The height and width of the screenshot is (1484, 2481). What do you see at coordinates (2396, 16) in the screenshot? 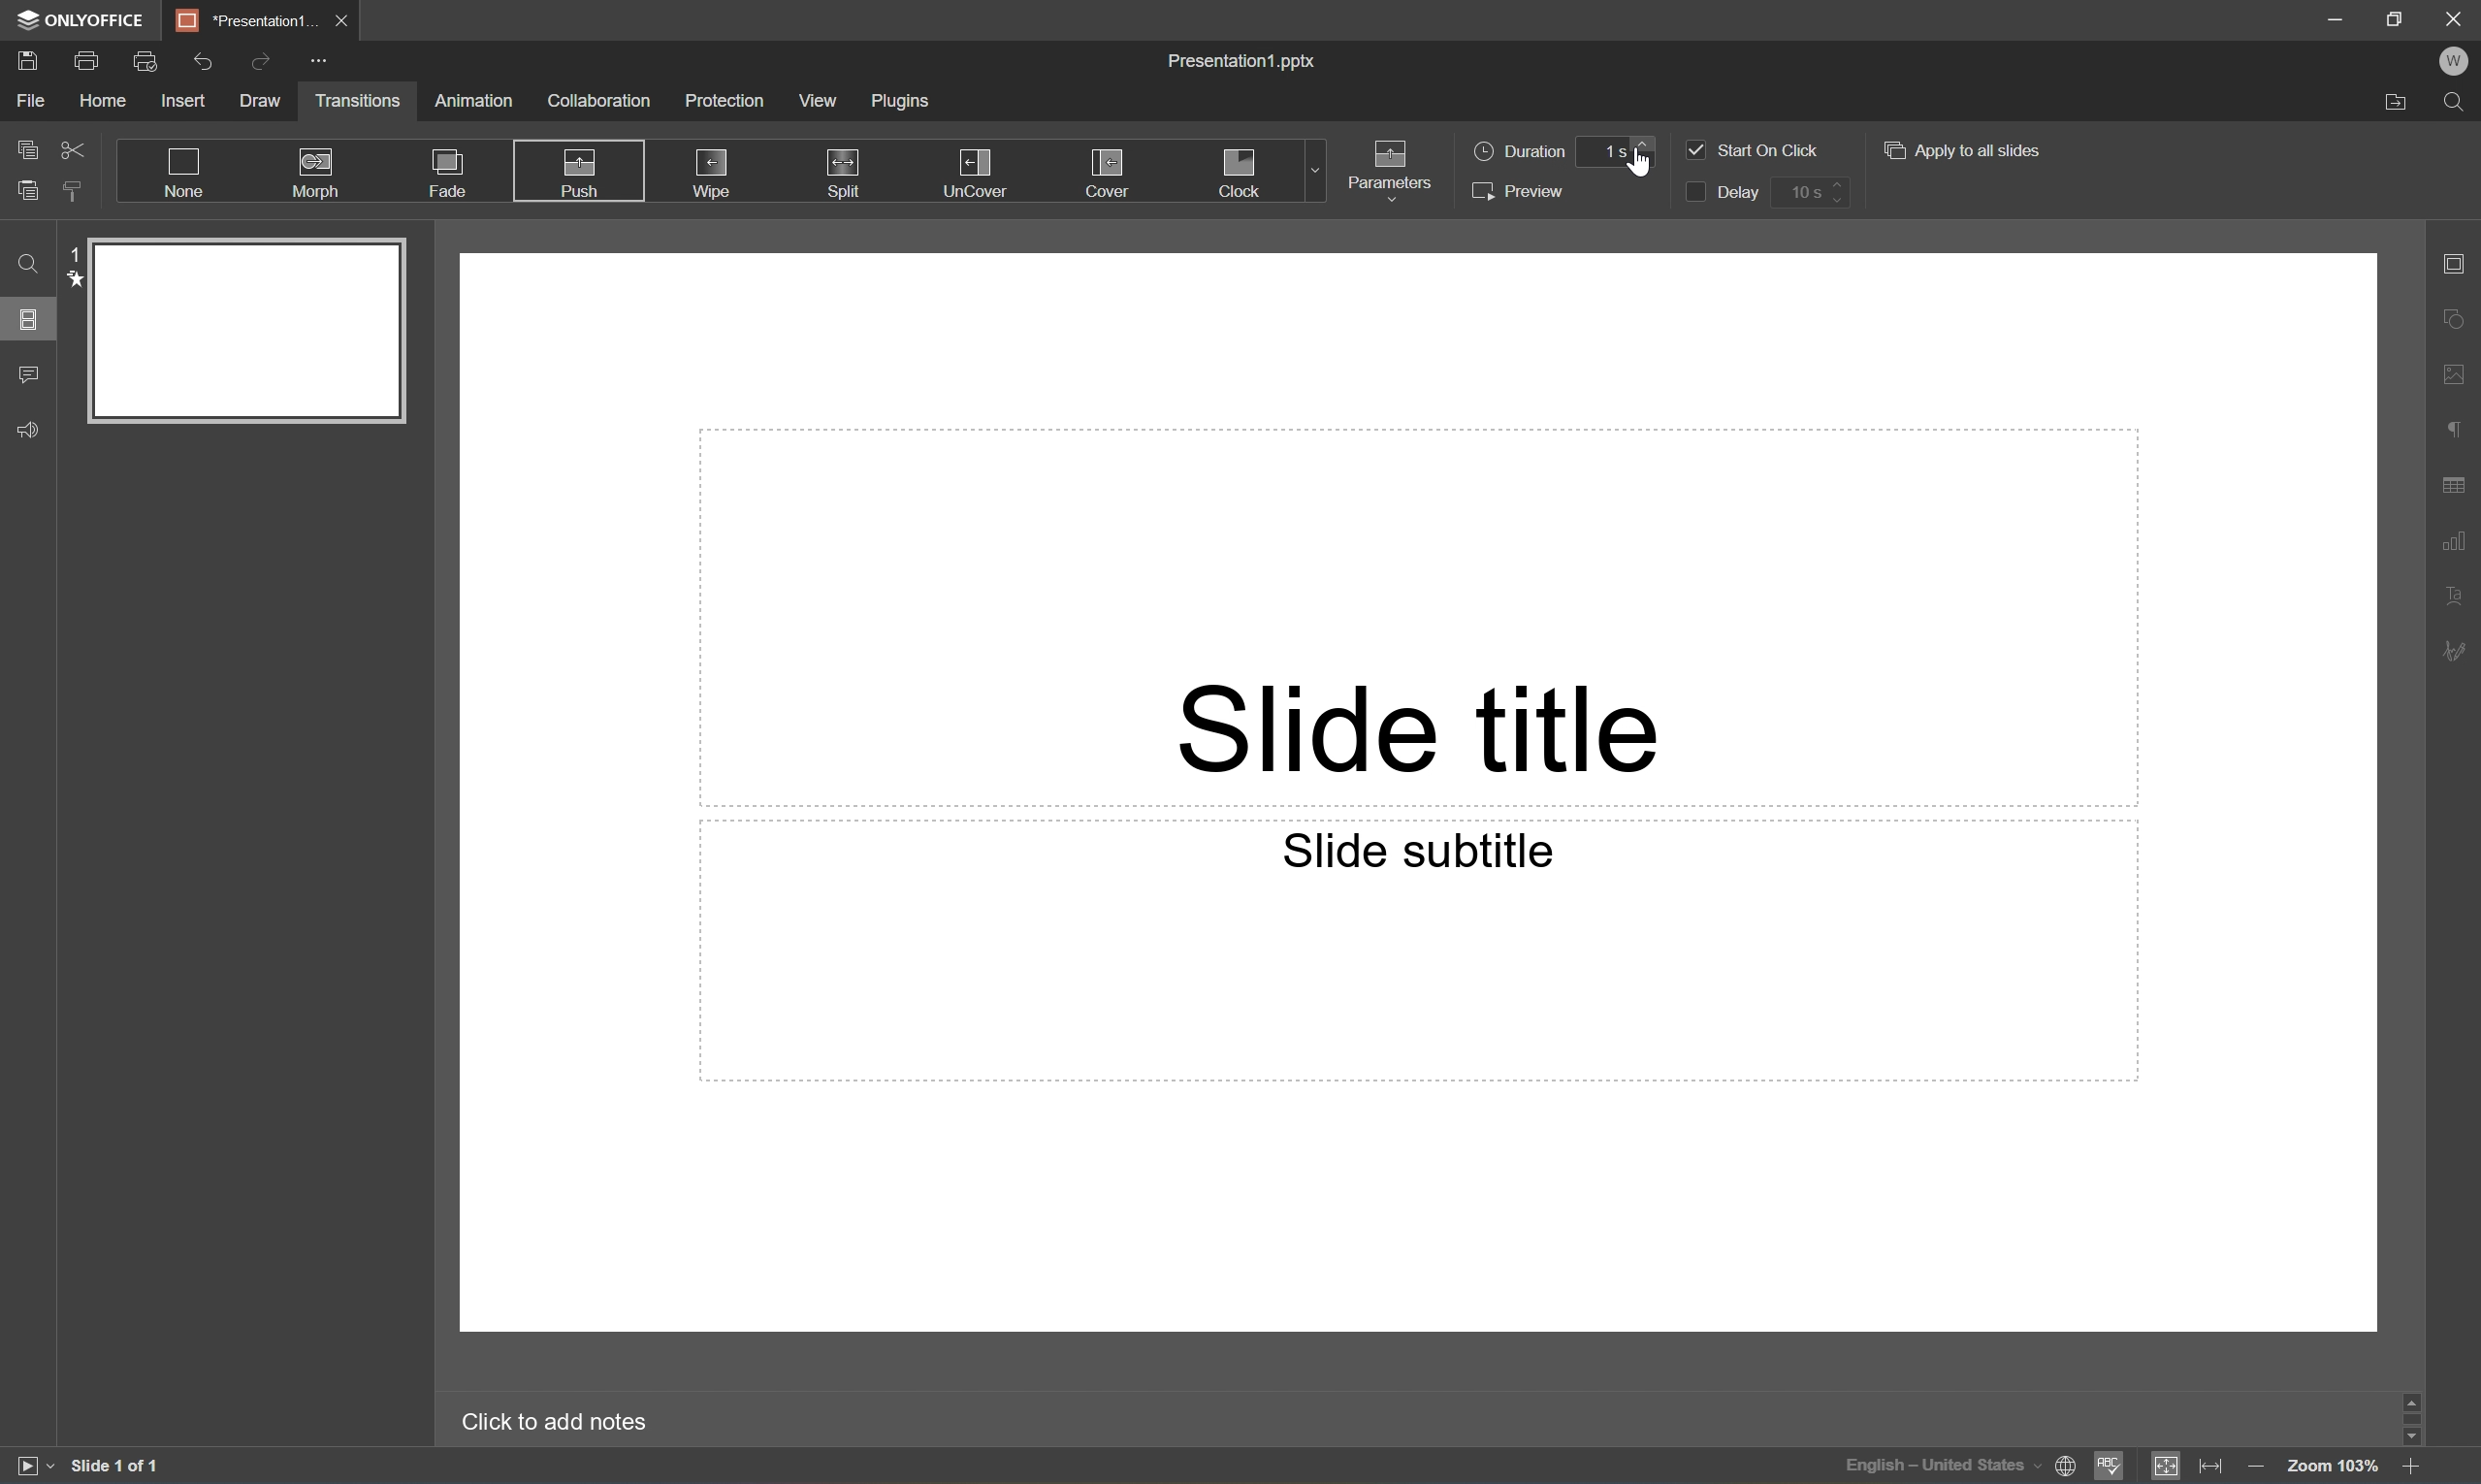
I see `Restore Down` at bounding box center [2396, 16].